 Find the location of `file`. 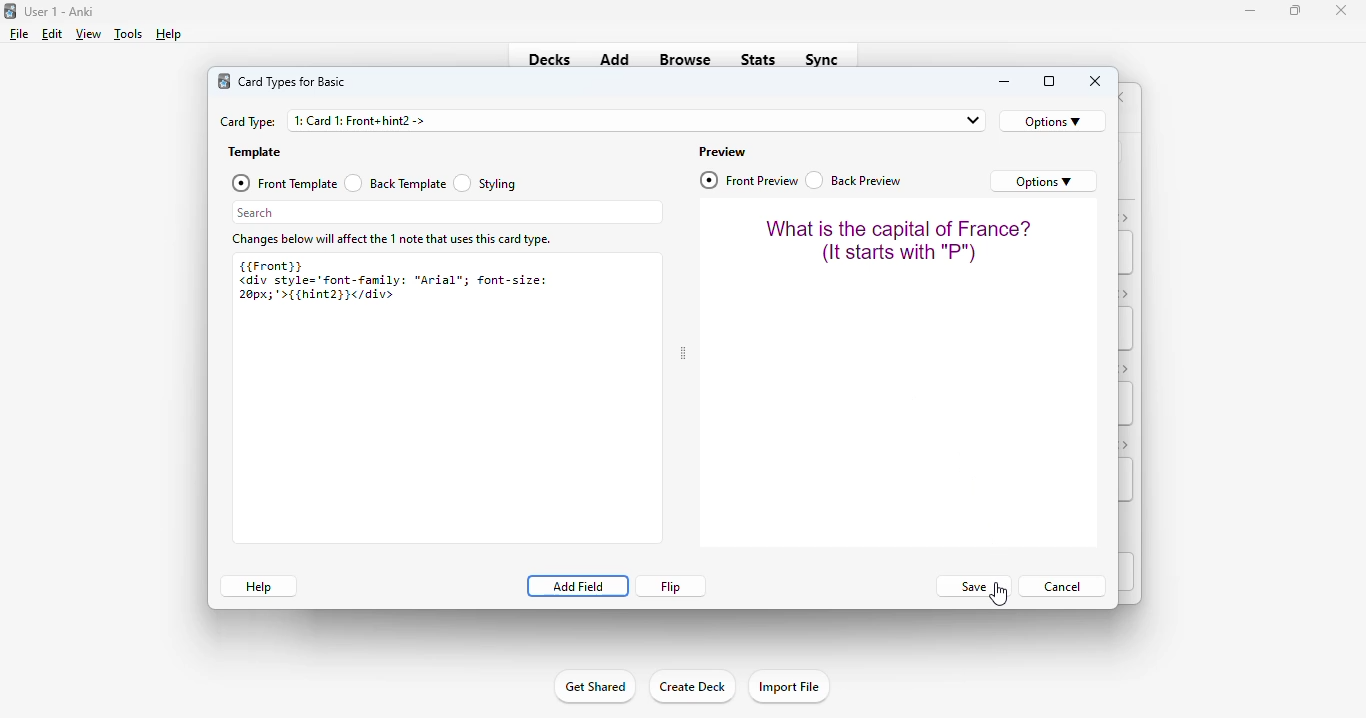

file is located at coordinates (19, 34).